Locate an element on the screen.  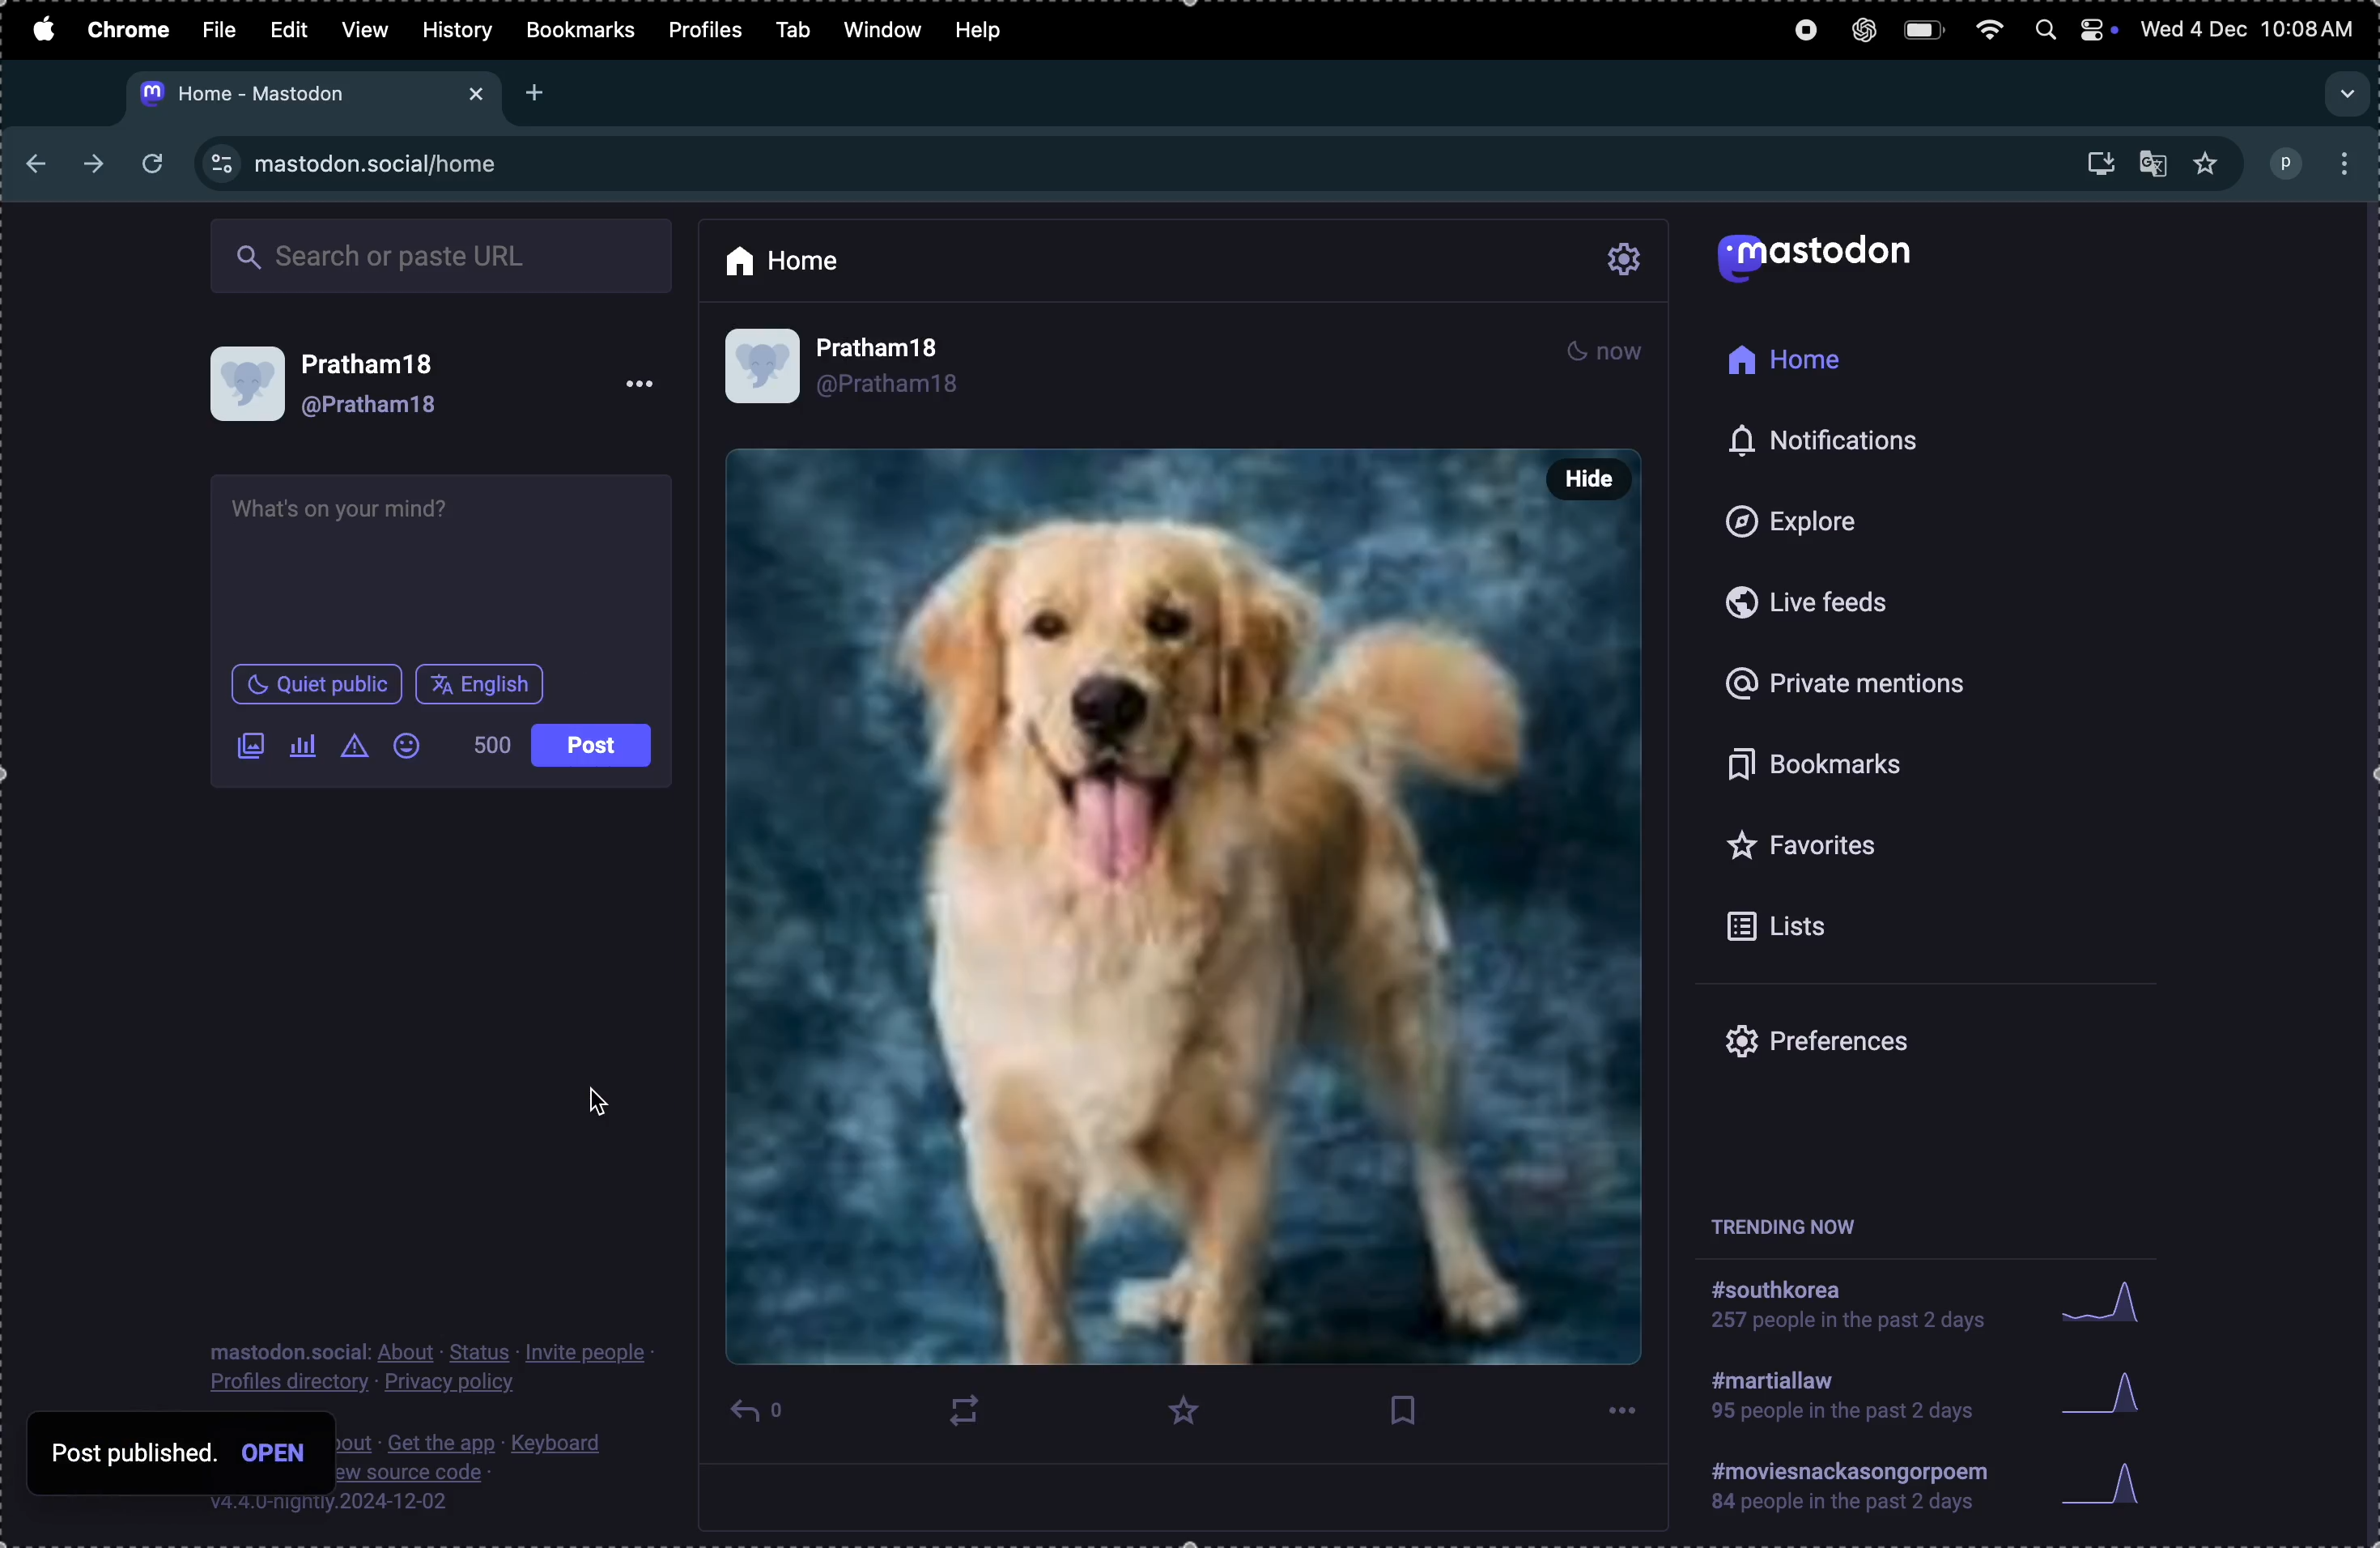
night mode is located at coordinates (1611, 348).